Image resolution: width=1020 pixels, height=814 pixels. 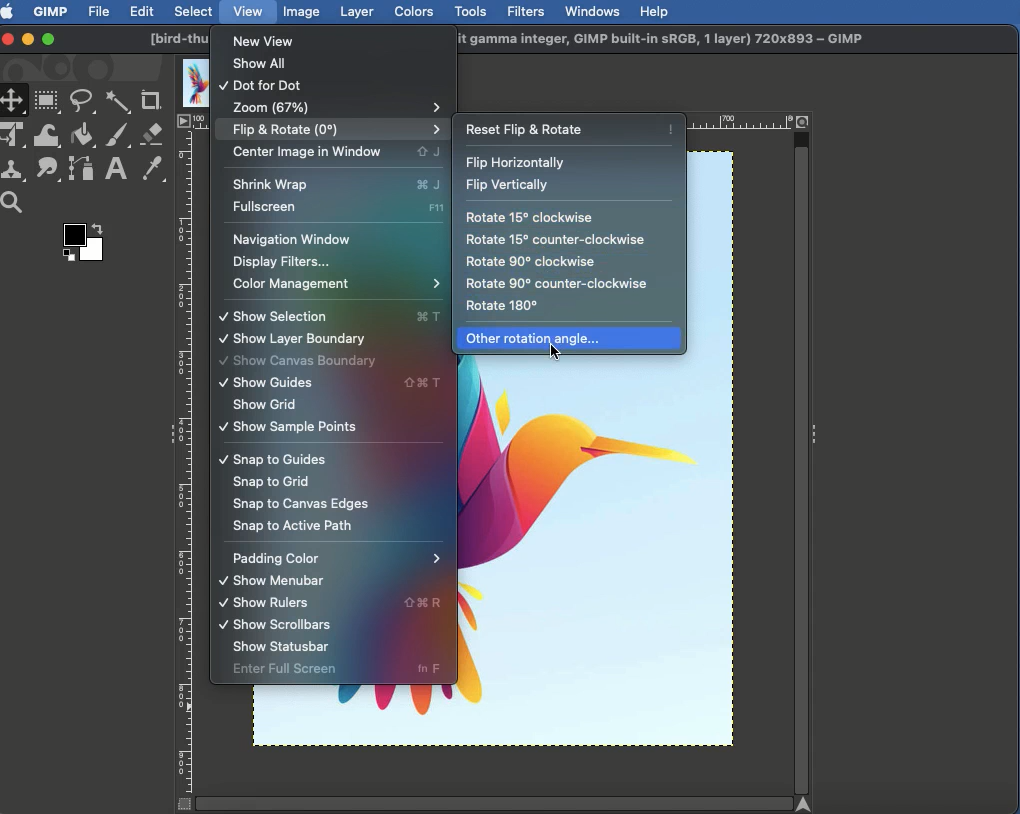 I want to click on Snap to guides, so click(x=272, y=460).